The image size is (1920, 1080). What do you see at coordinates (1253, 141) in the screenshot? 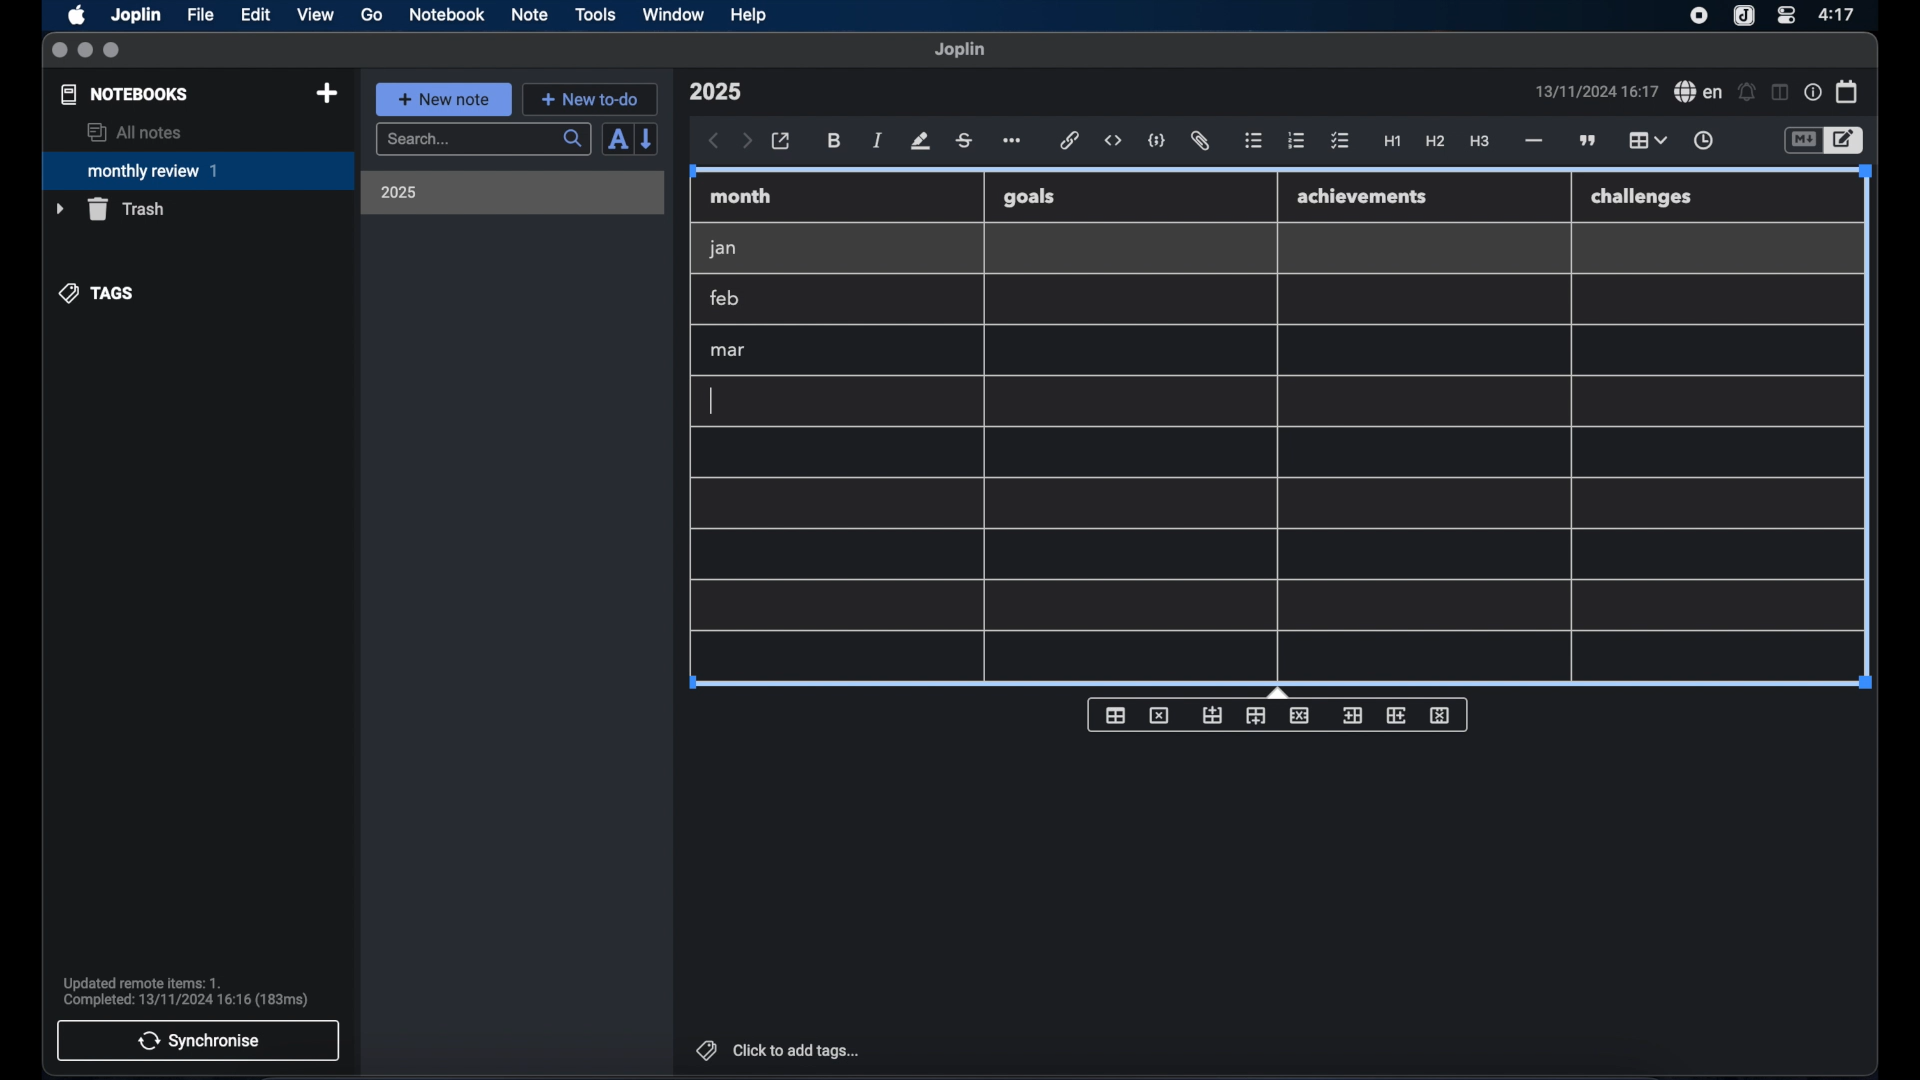
I see `bulleted list` at bounding box center [1253, 141].